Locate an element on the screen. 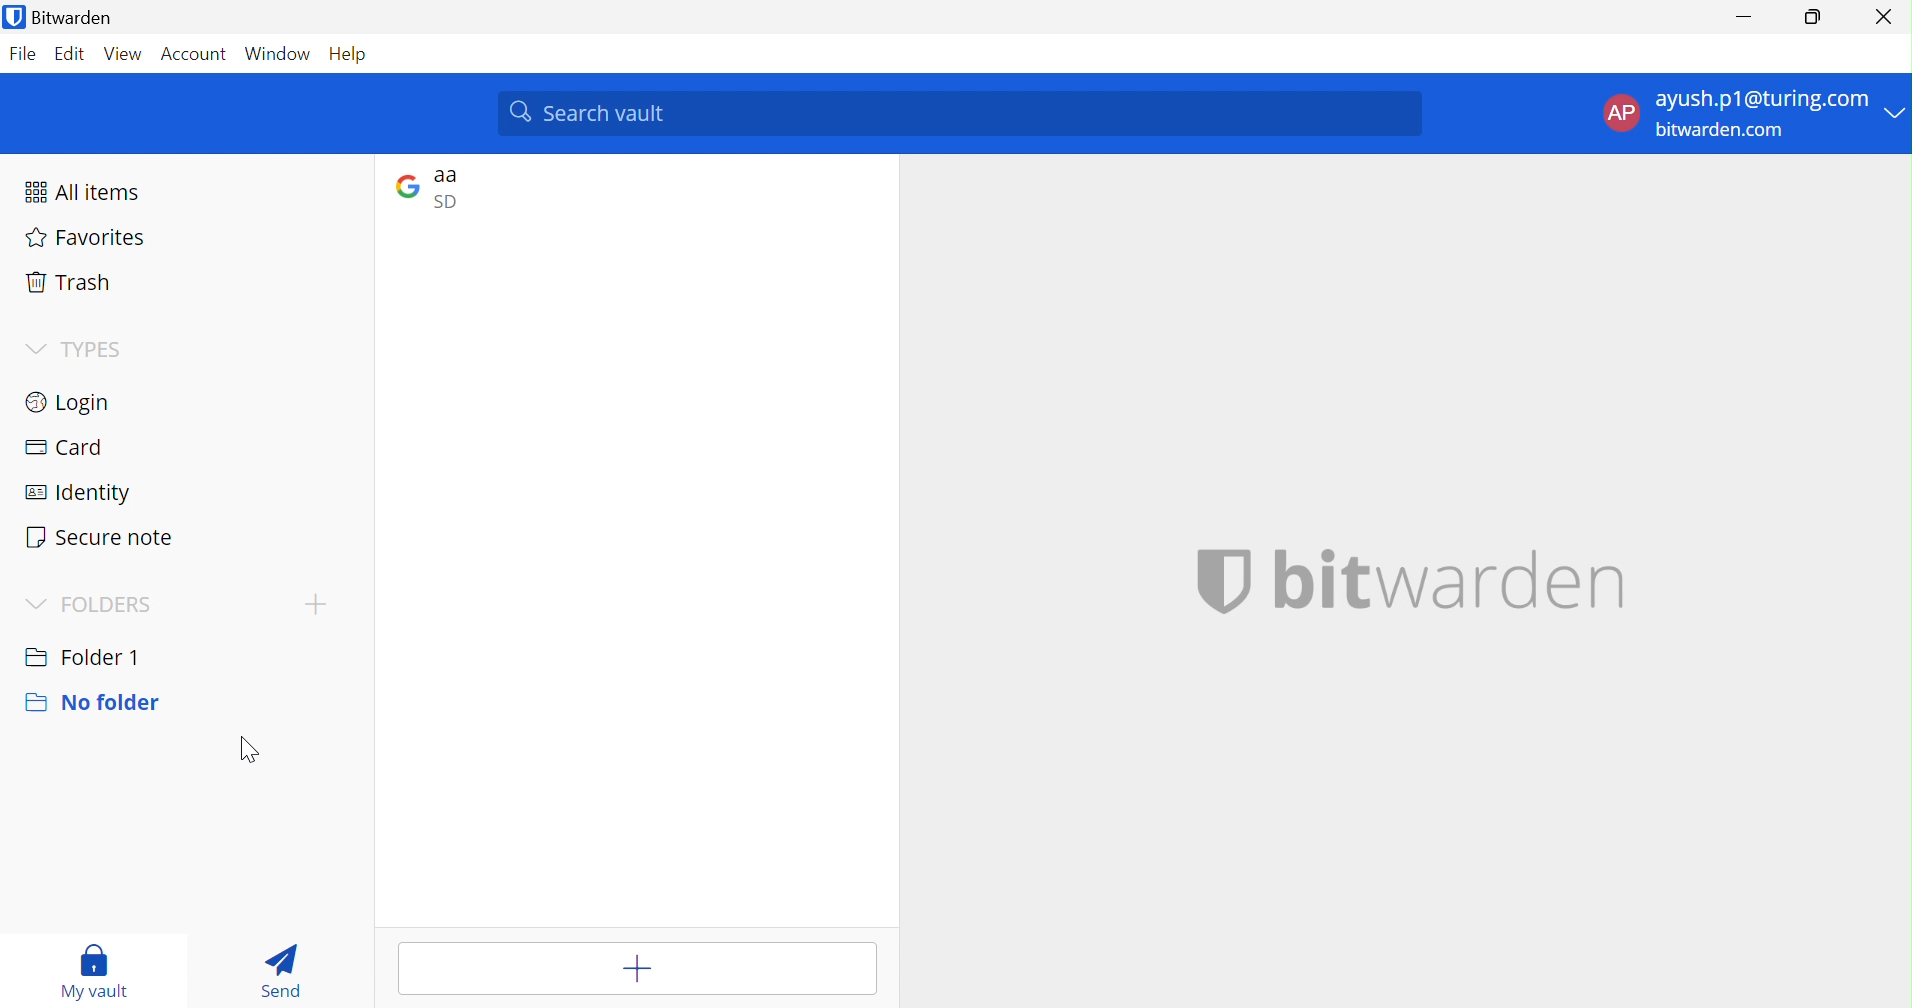 The image size is (1912, 1008). Login is located at coordinates (71, 402).